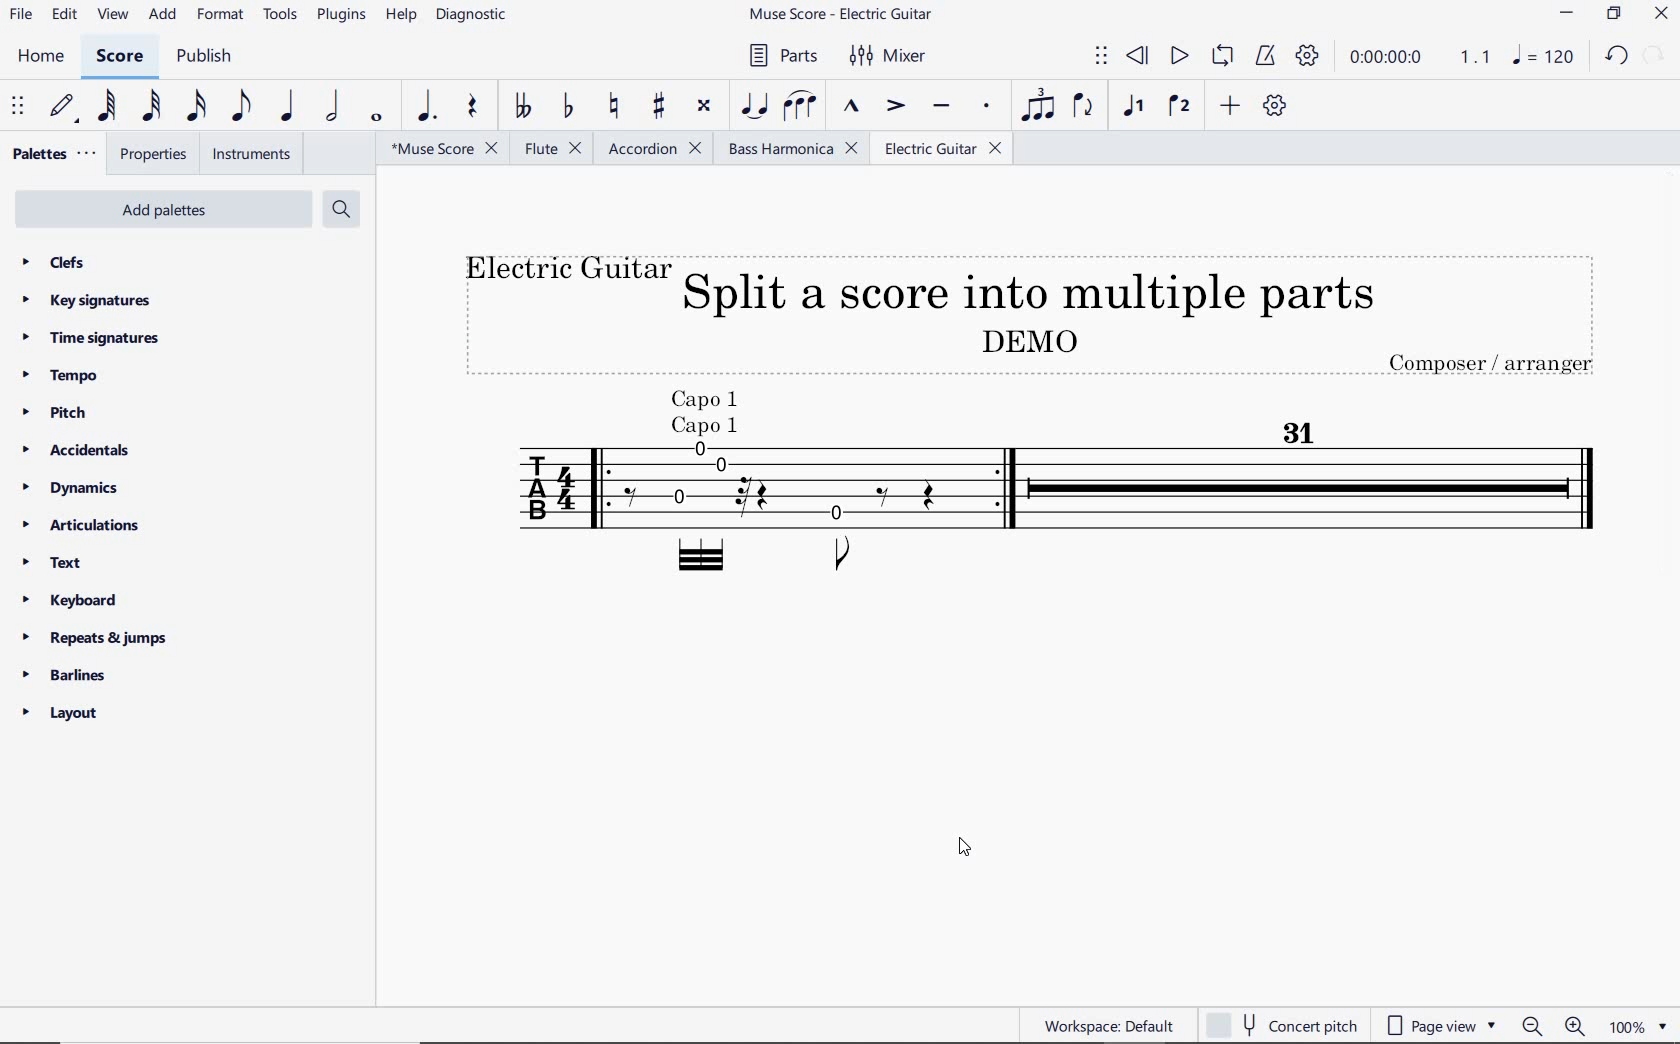 Image resolution: width=1680 pixels, height=1044 pixels. I want to click on text, so click(47, 564).